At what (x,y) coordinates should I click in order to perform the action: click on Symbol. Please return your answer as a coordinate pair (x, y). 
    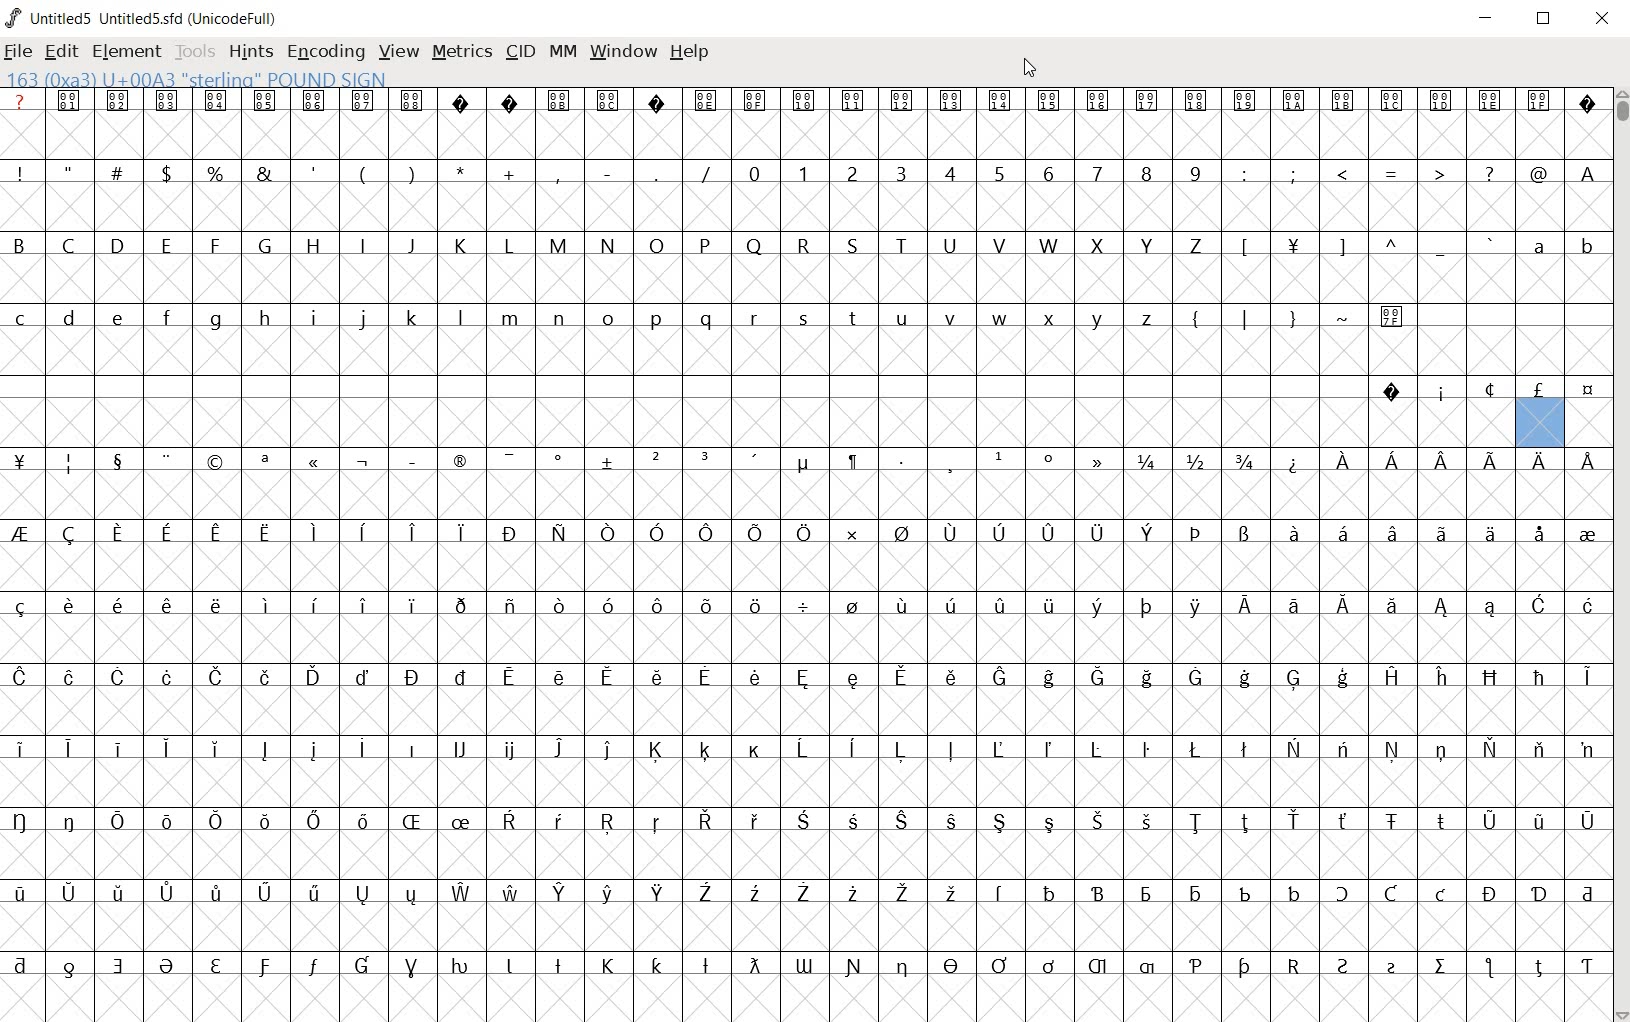
    Looking at the image, I should click on (1587, 892).